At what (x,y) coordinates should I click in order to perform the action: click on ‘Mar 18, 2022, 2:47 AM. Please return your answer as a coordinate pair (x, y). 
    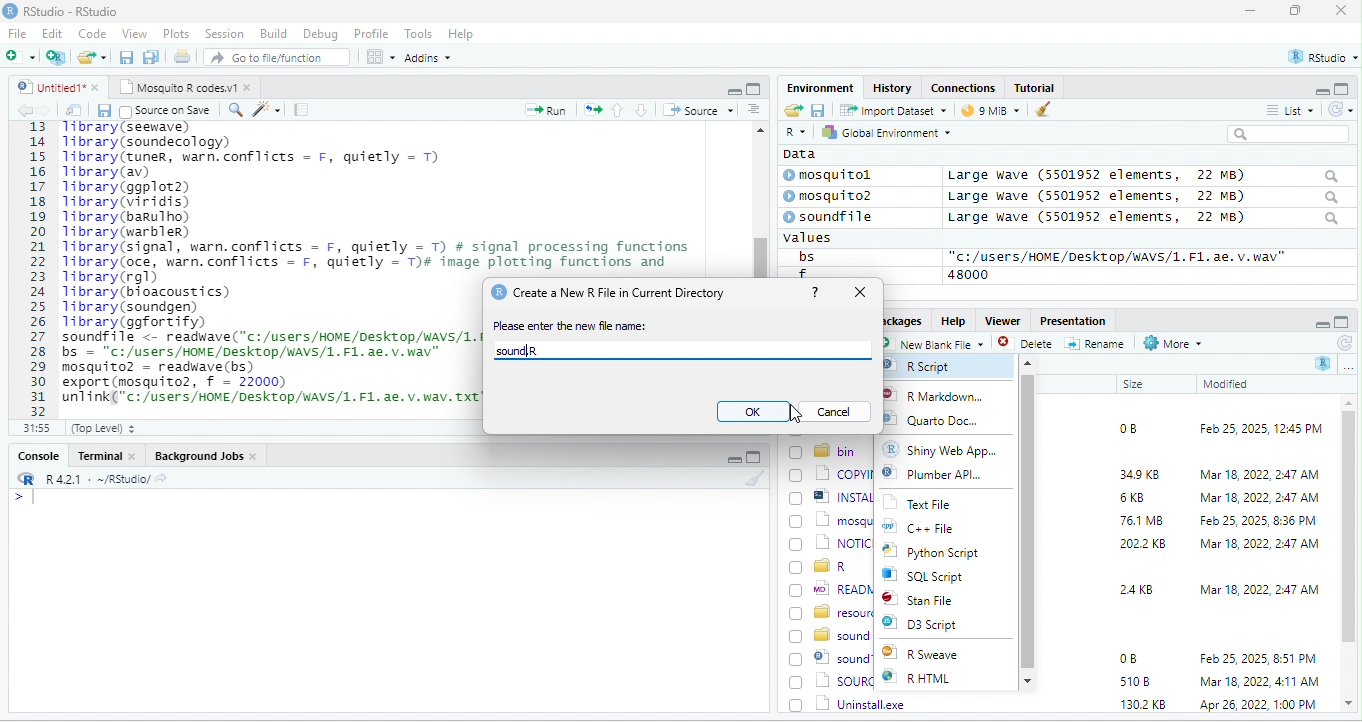
    Looking at the image, I should click on (1258, 544).